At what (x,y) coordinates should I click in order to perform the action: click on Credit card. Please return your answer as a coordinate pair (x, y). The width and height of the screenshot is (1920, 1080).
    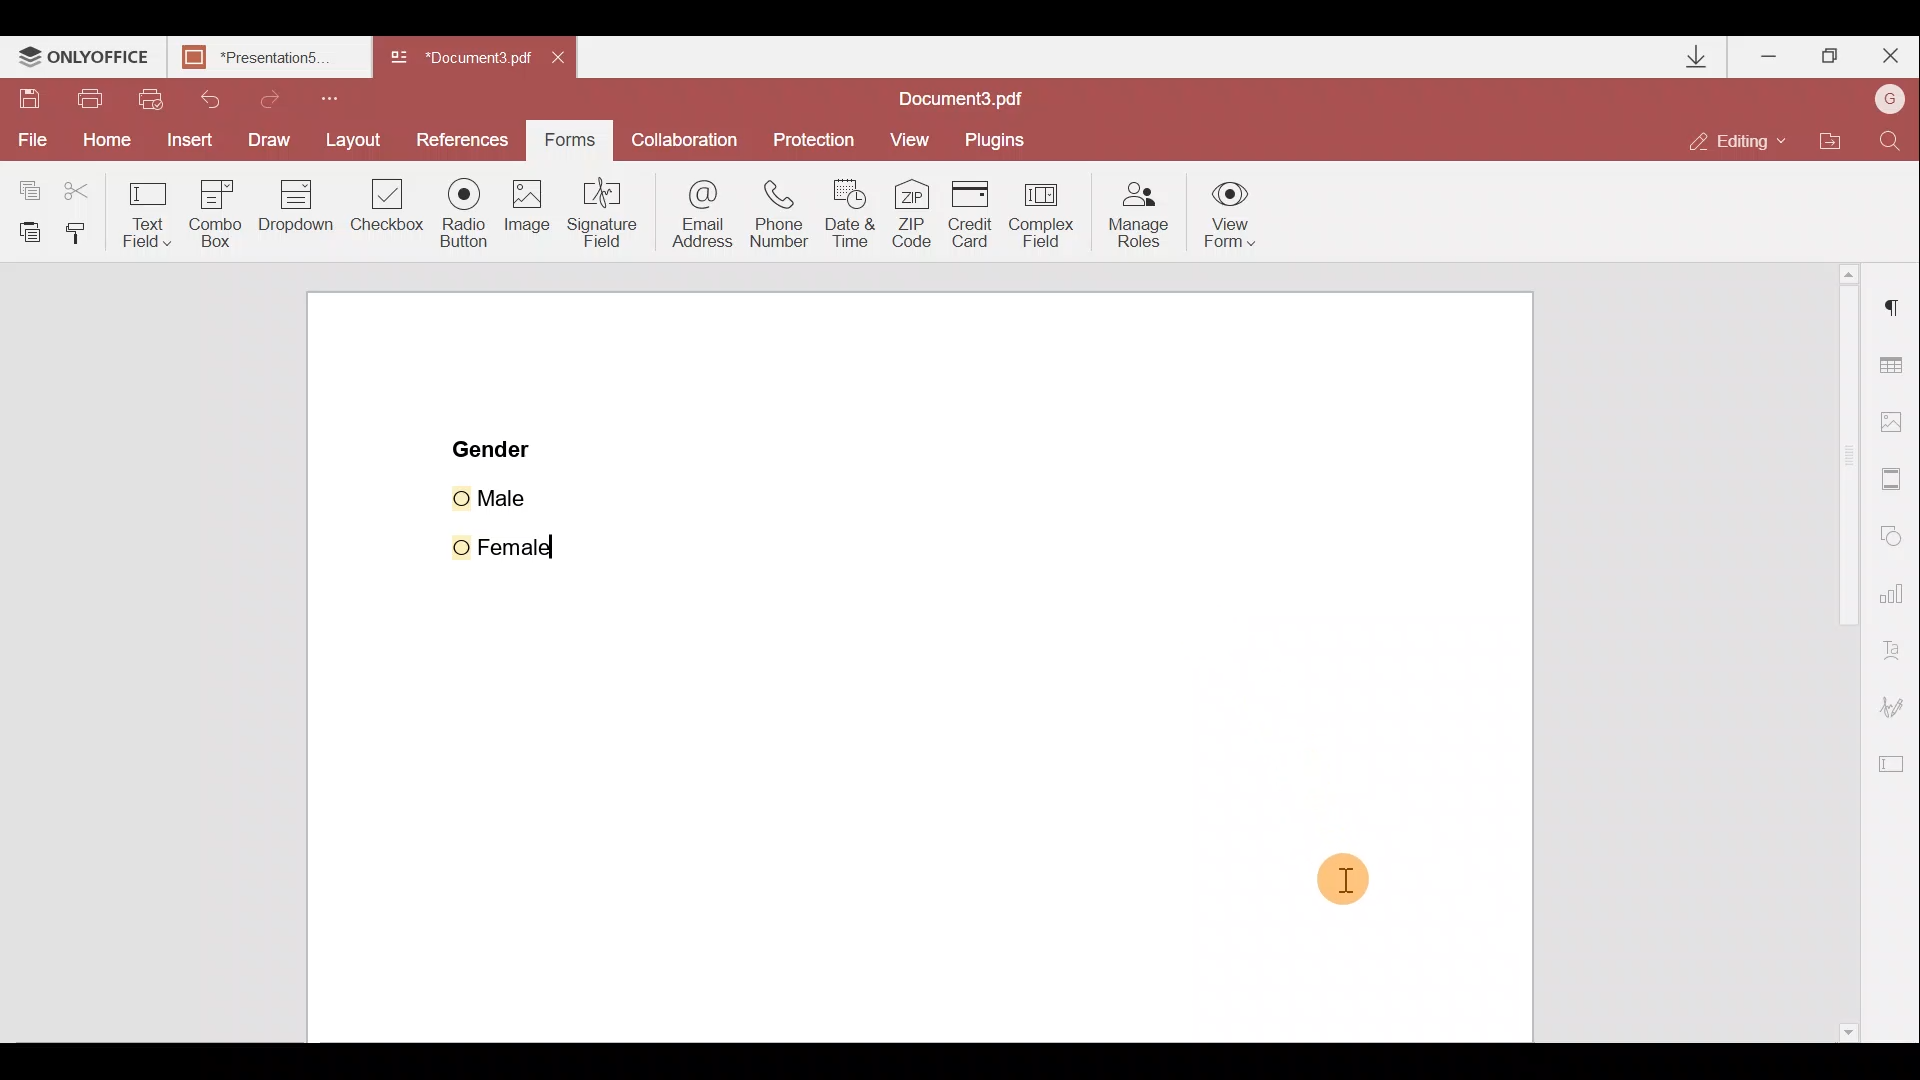
    Looking at the image, I should click on (971, 209).